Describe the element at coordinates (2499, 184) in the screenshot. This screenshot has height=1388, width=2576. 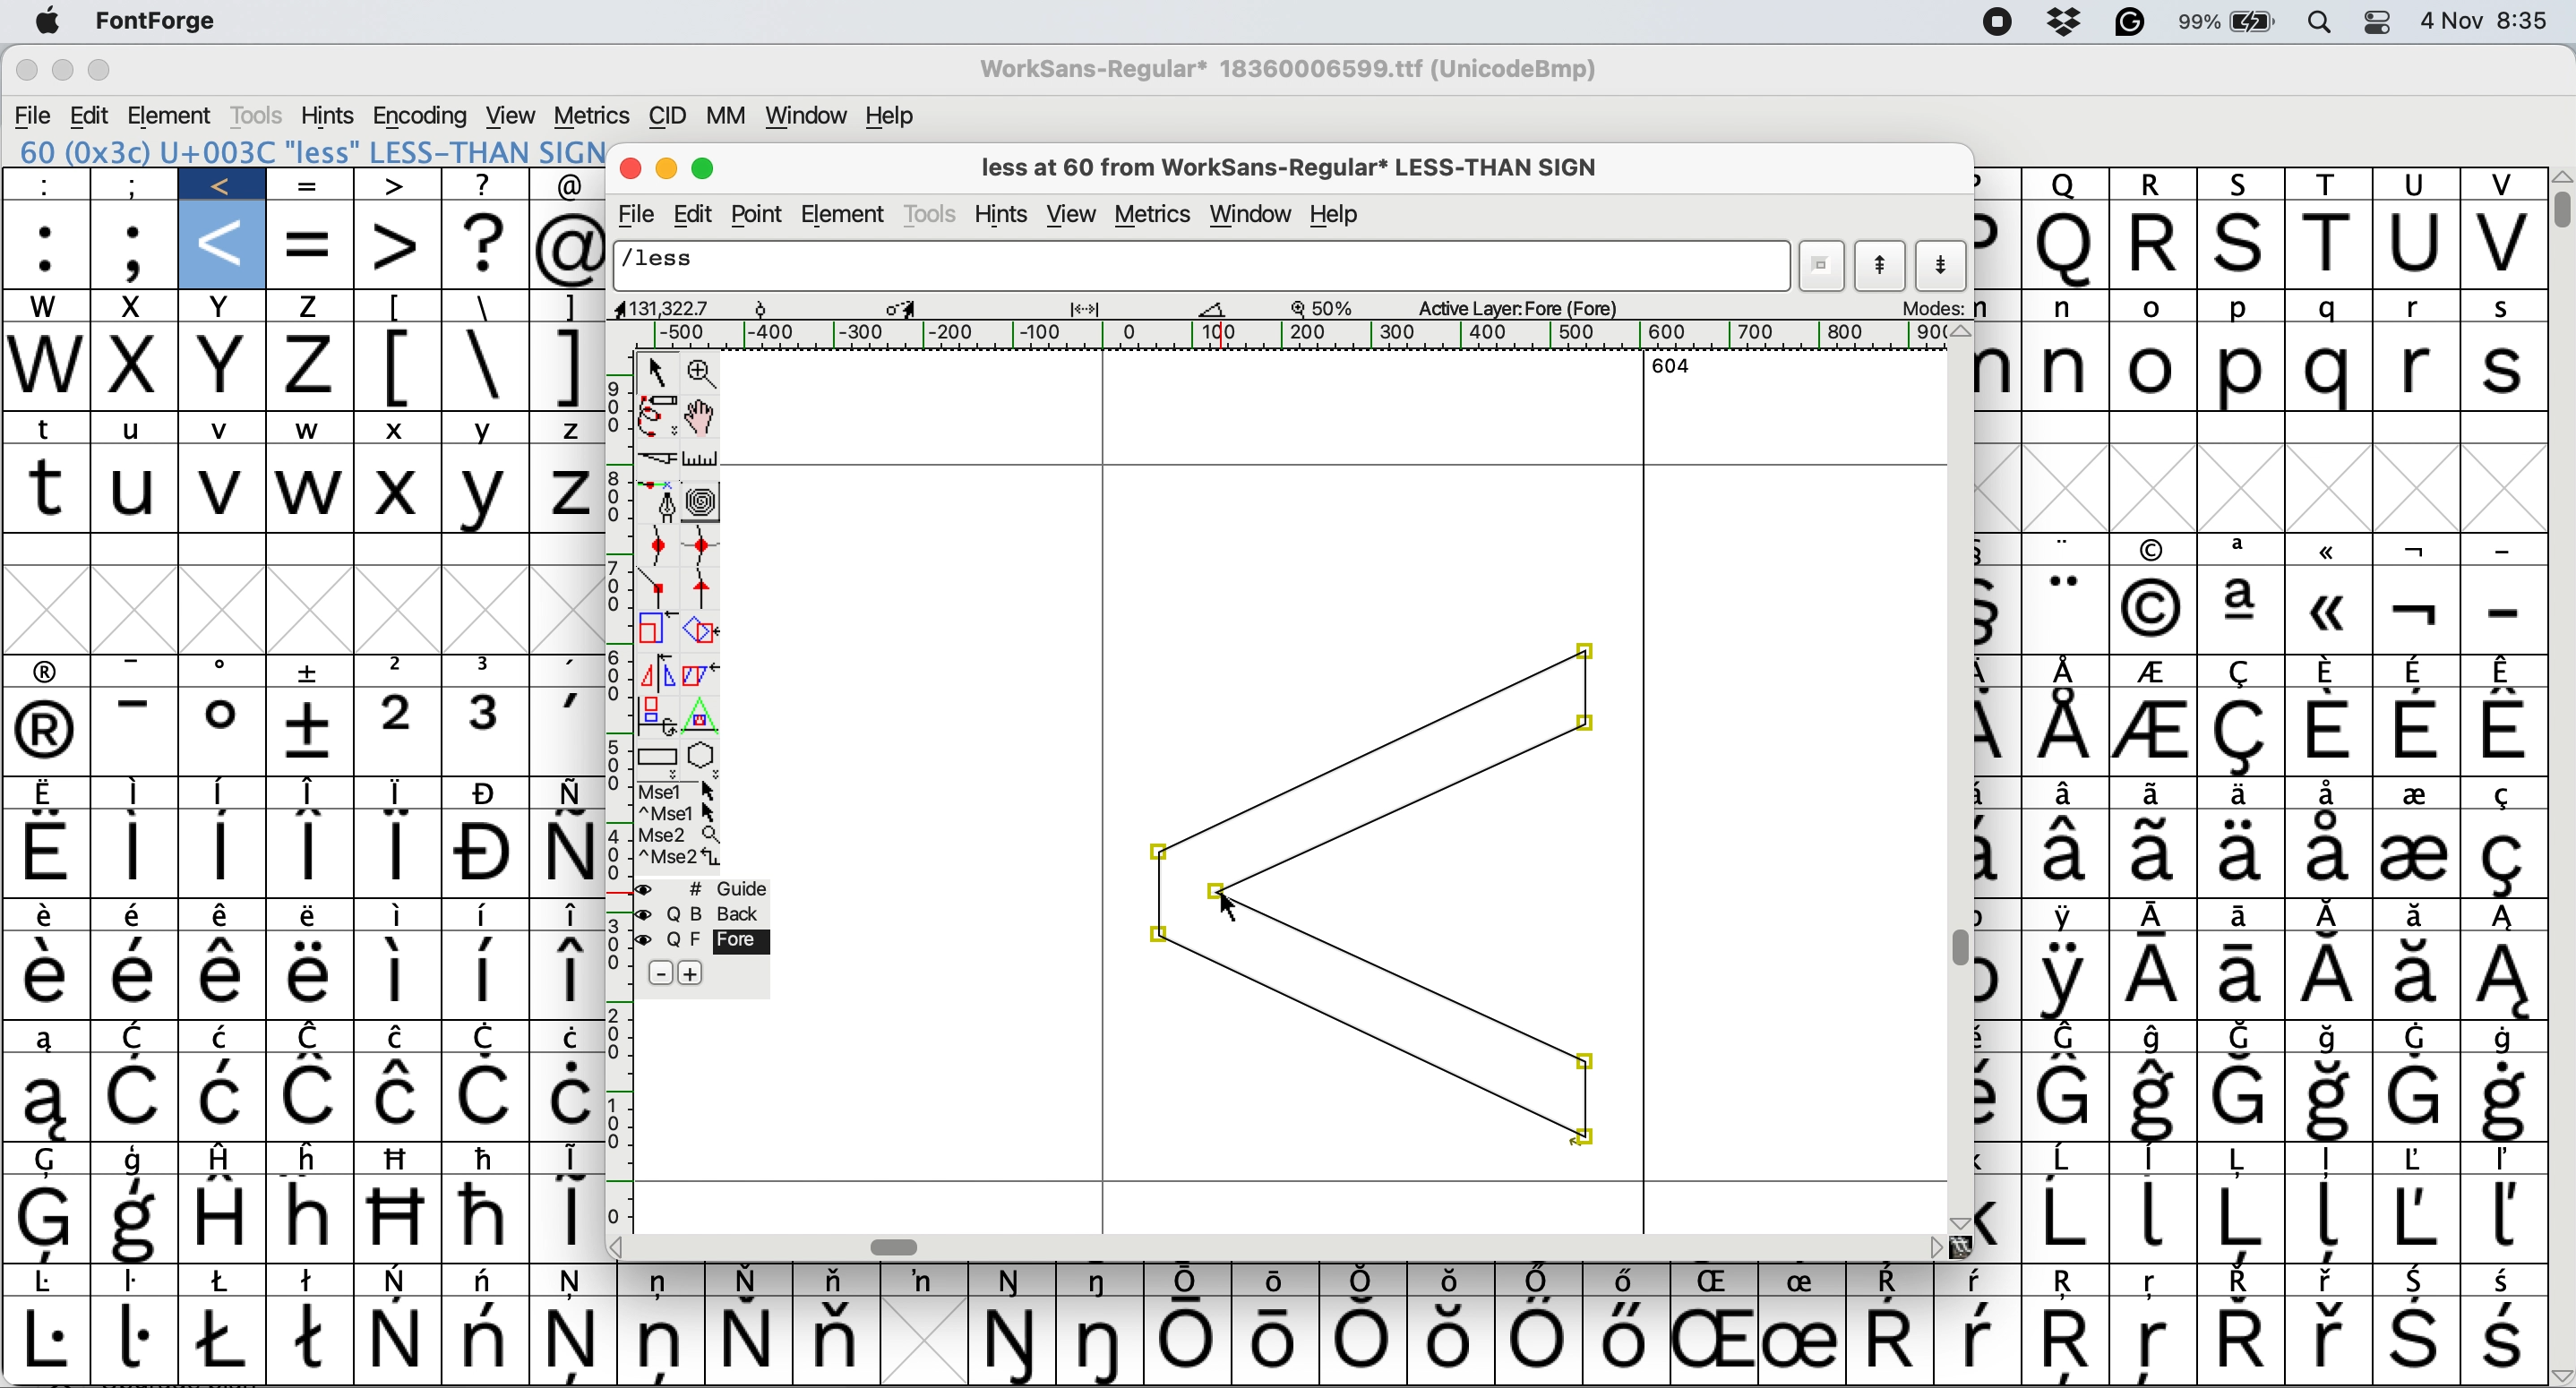
I see `v` at that location.